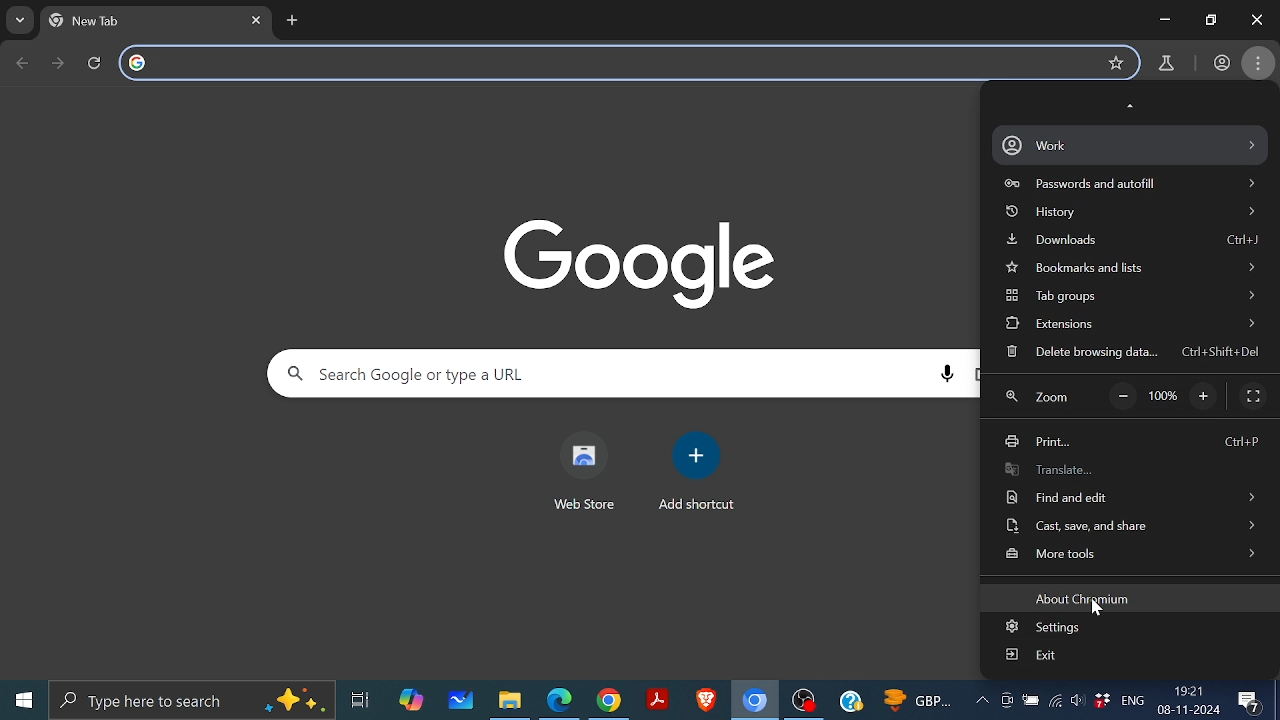 The height and width of the screenshot is (720, 1280). I want to click on Close current tab, so click(257, 21).